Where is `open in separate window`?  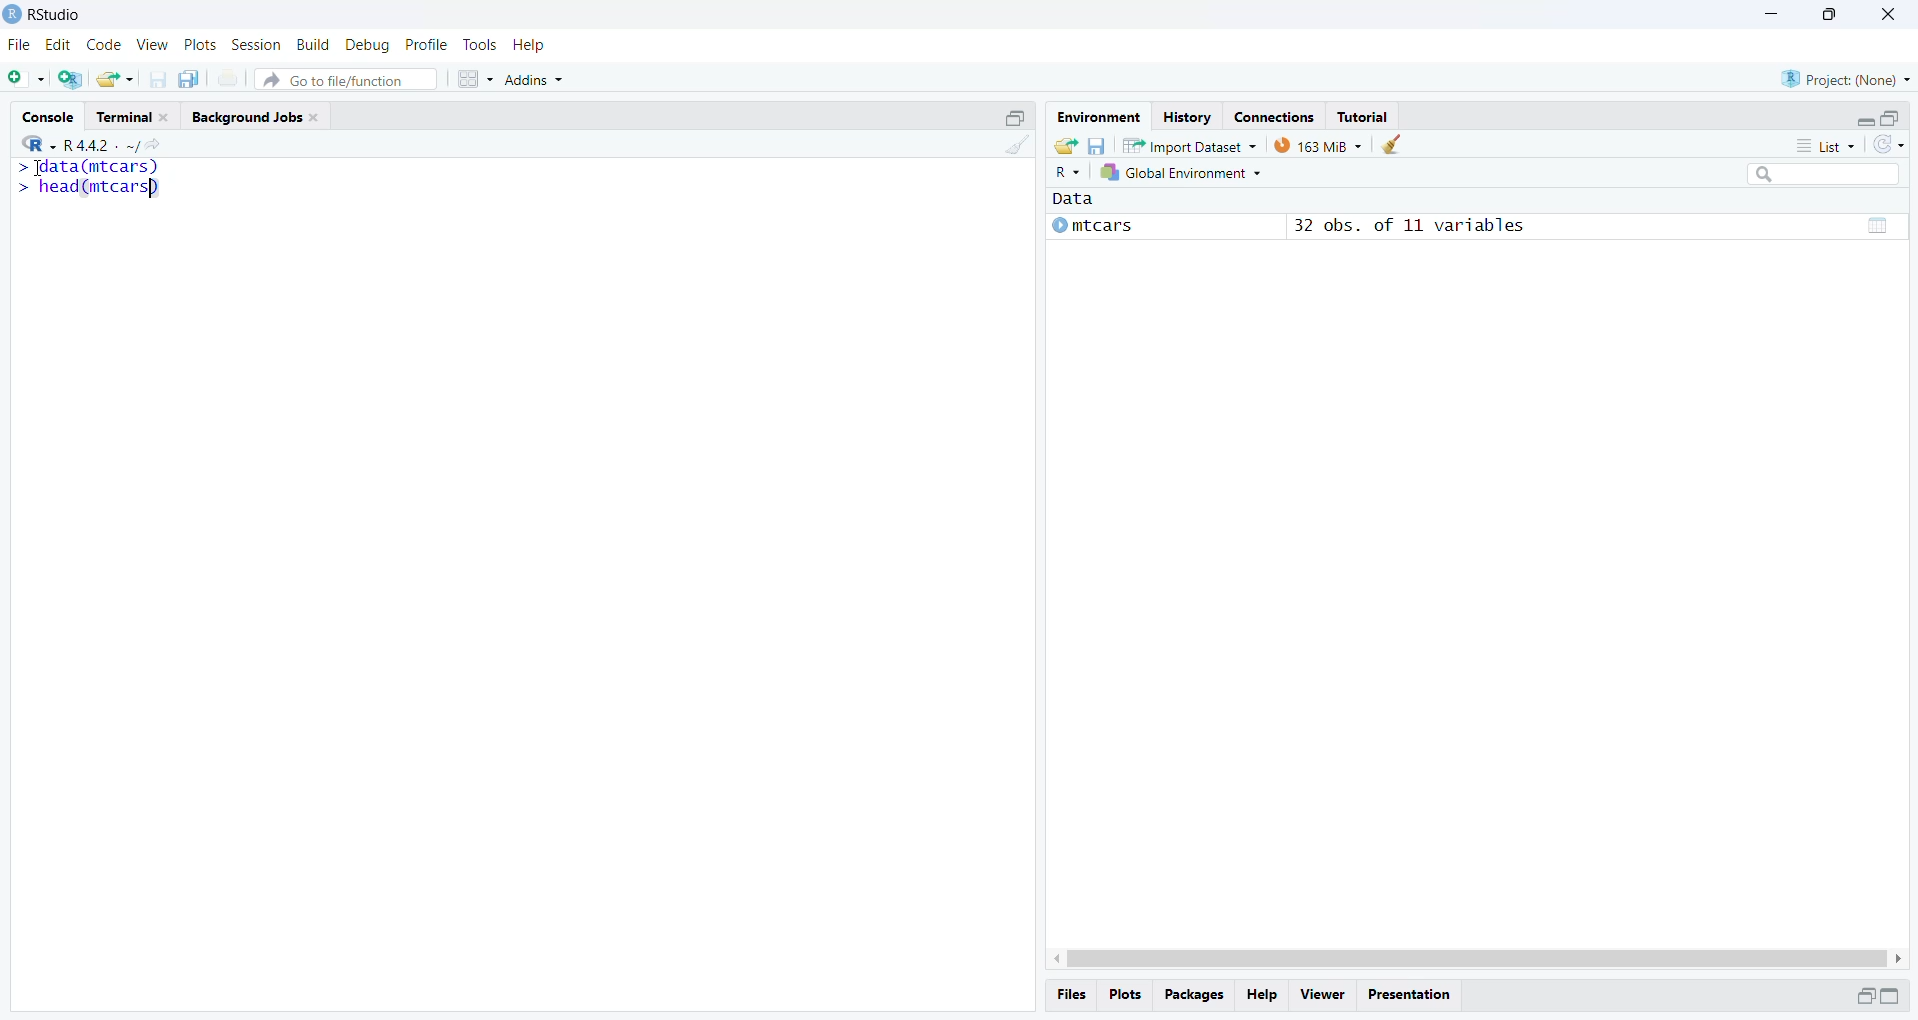 open in separate window is located at coordinates (1867, 995).